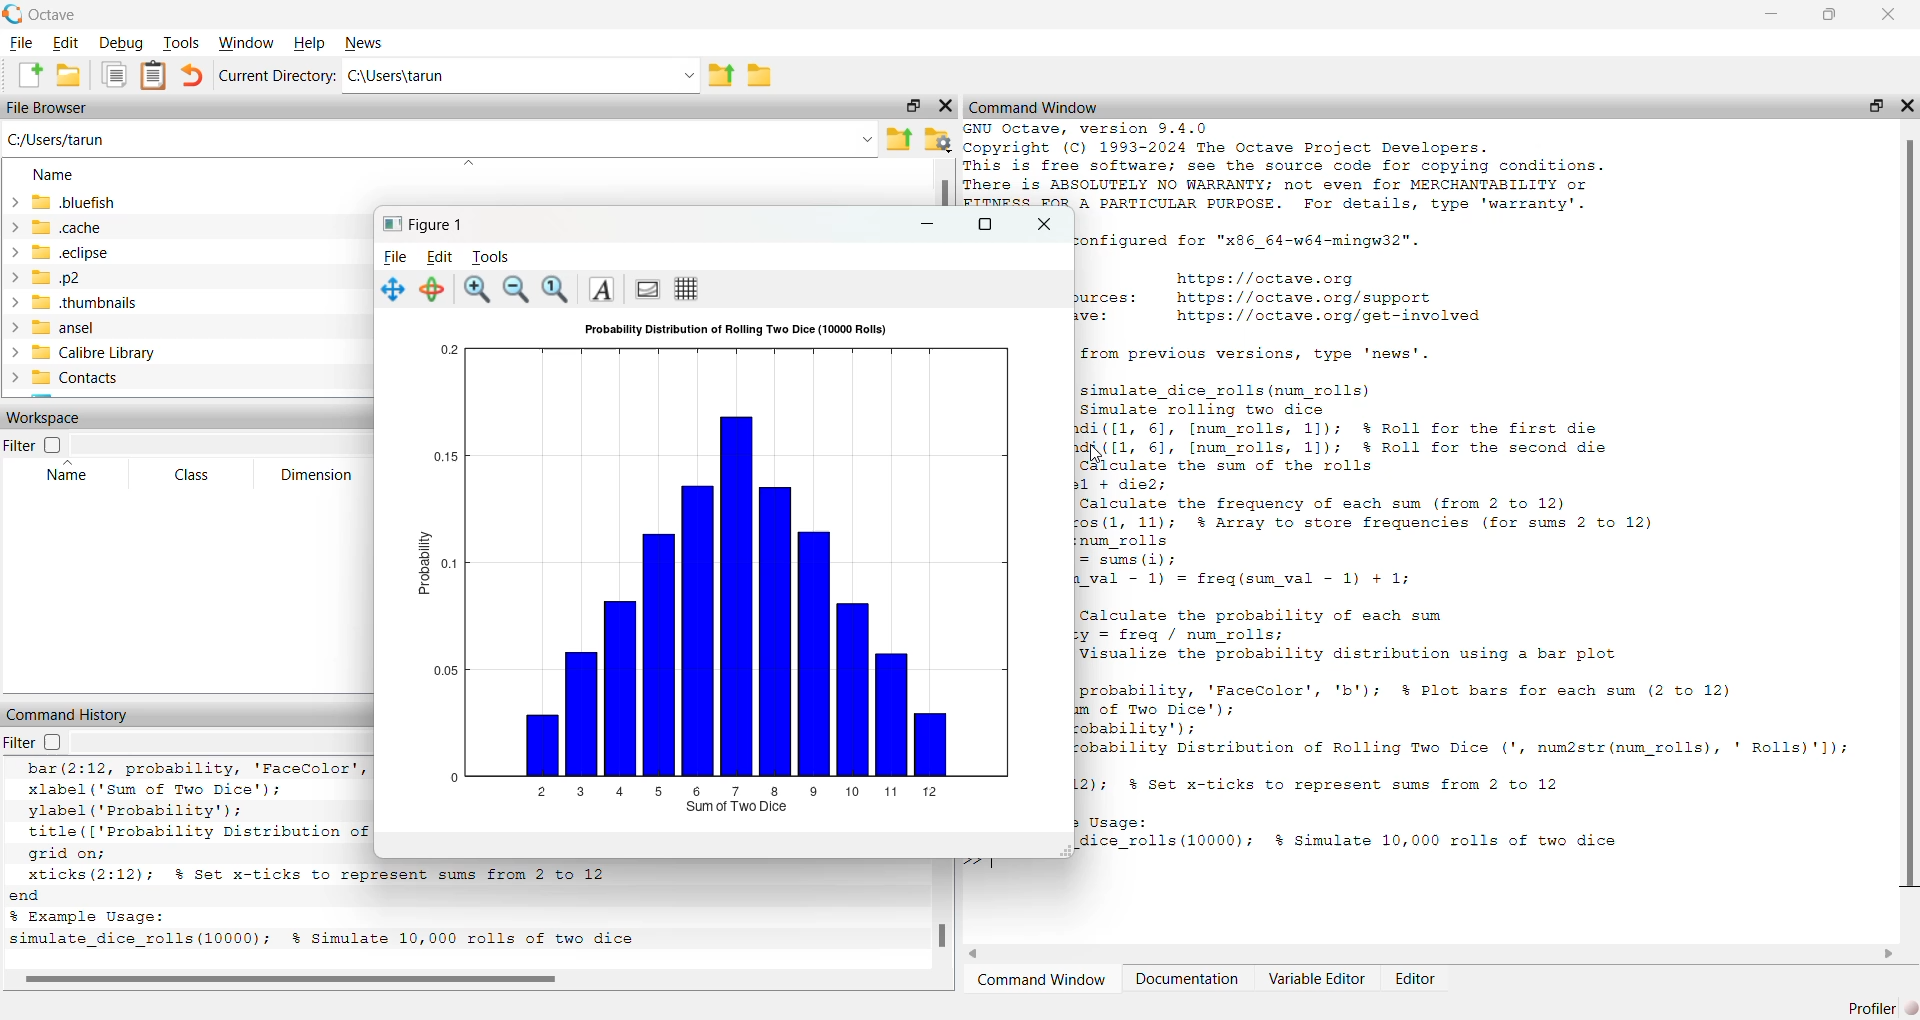 The width and height of the screenshot is (1920, 1020). What do you see at coordinates (191, 78) in the screenshot?
I see `undo` at bounding box center [191, 78].